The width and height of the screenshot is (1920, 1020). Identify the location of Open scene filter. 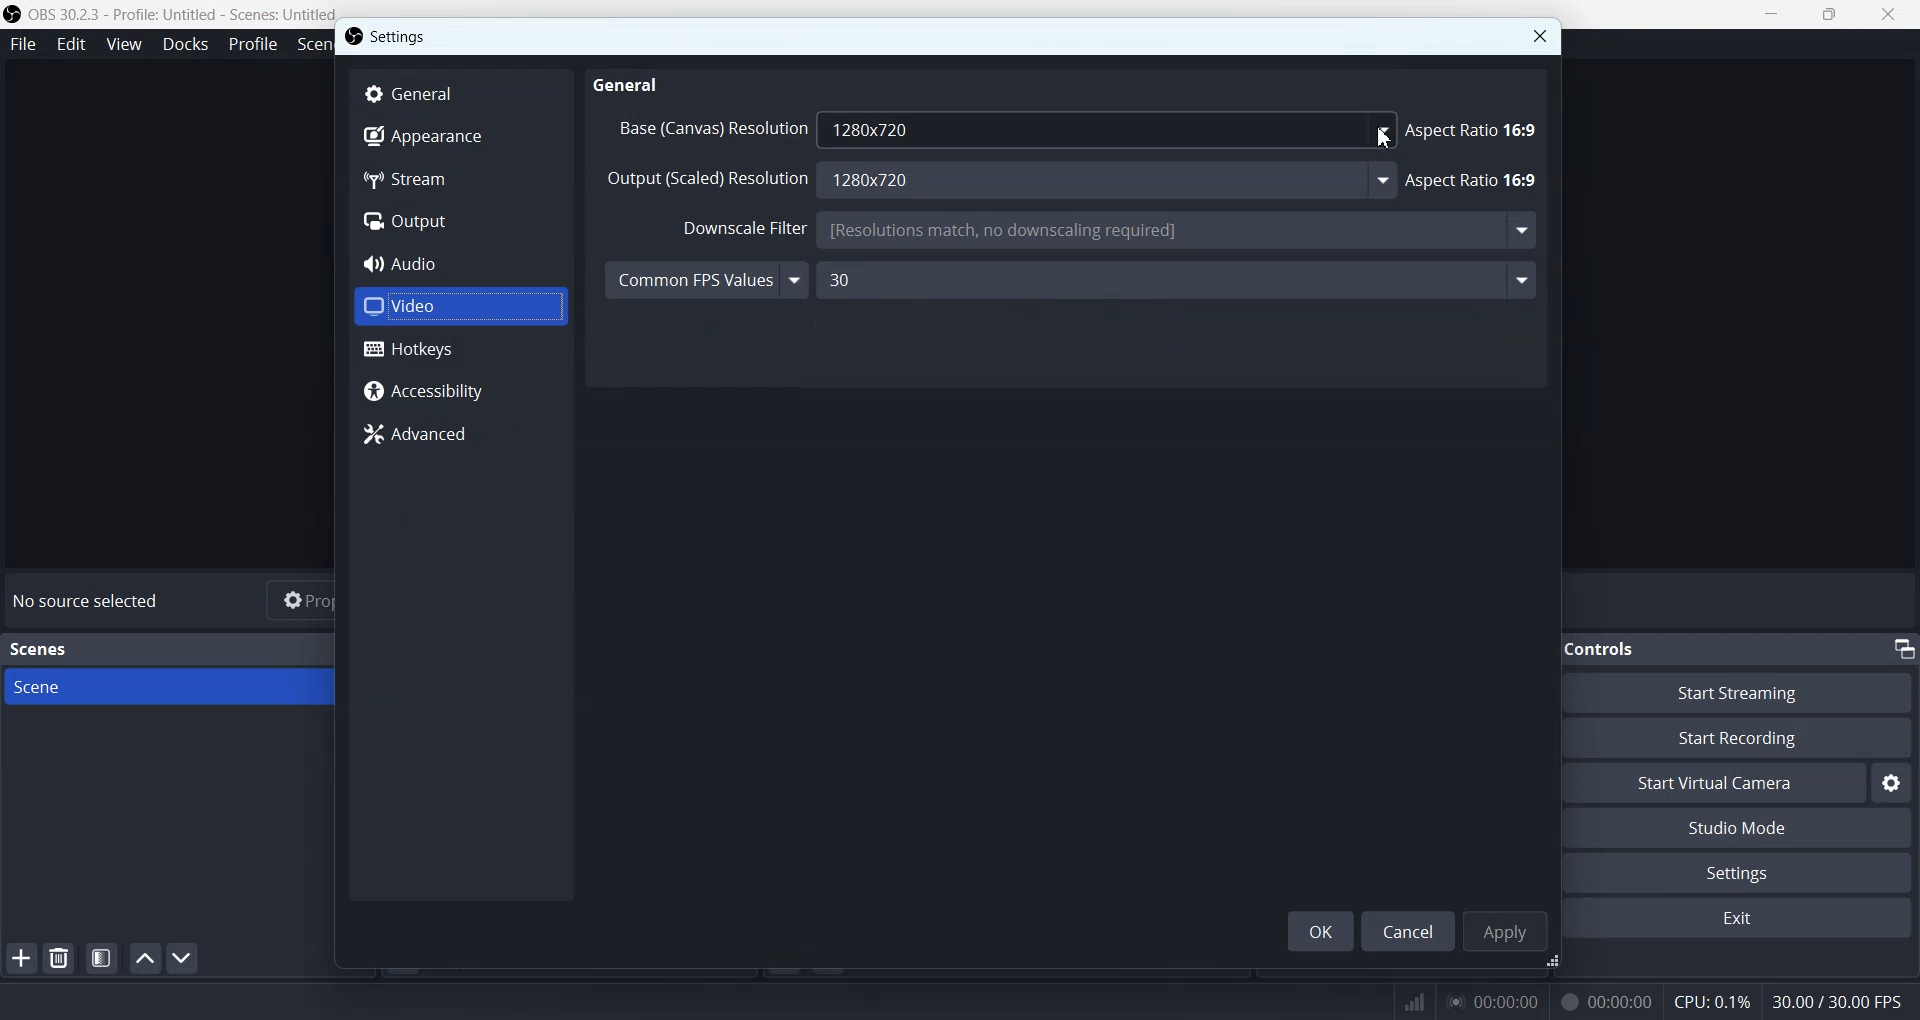
(102, 958).